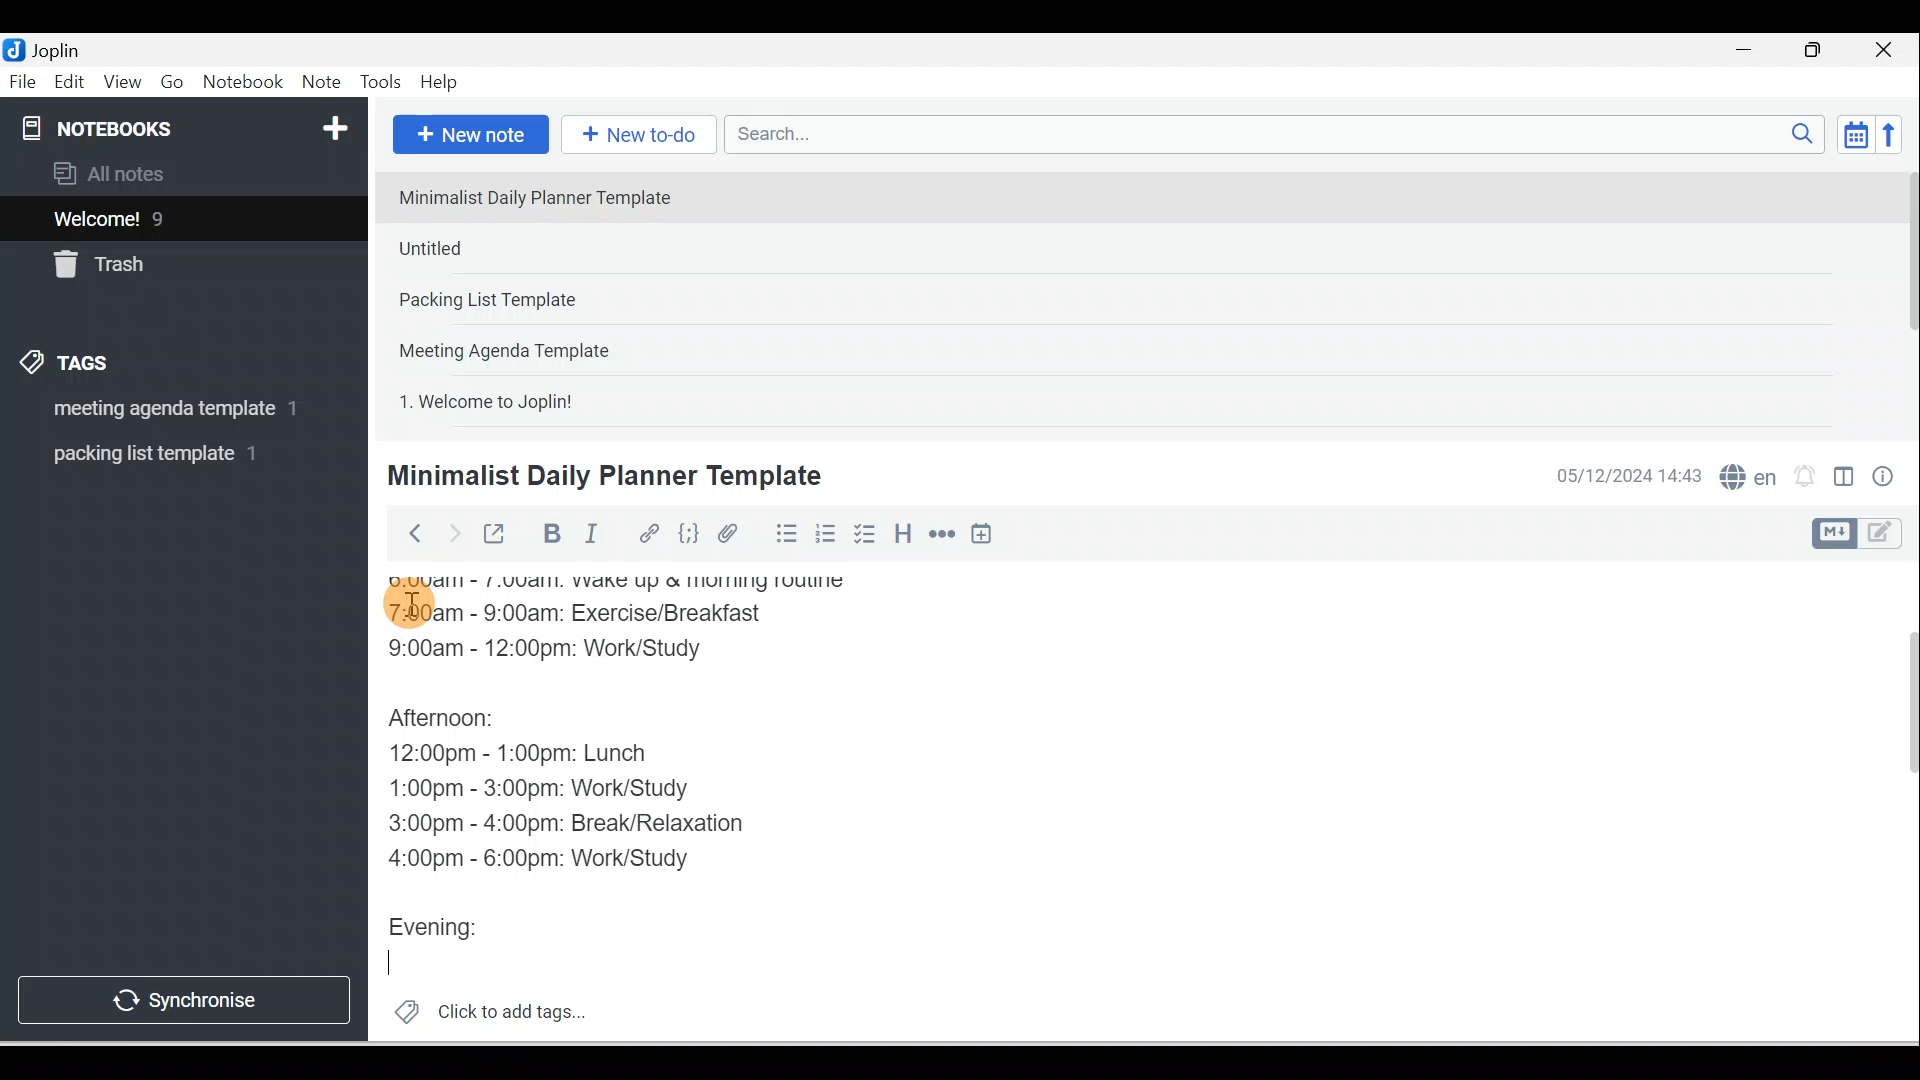 The image size is (1920, 1080). What do you see at coordinates (410, 600) in the screenshot?
I see `Cursor` at bounding box center [410, 600].